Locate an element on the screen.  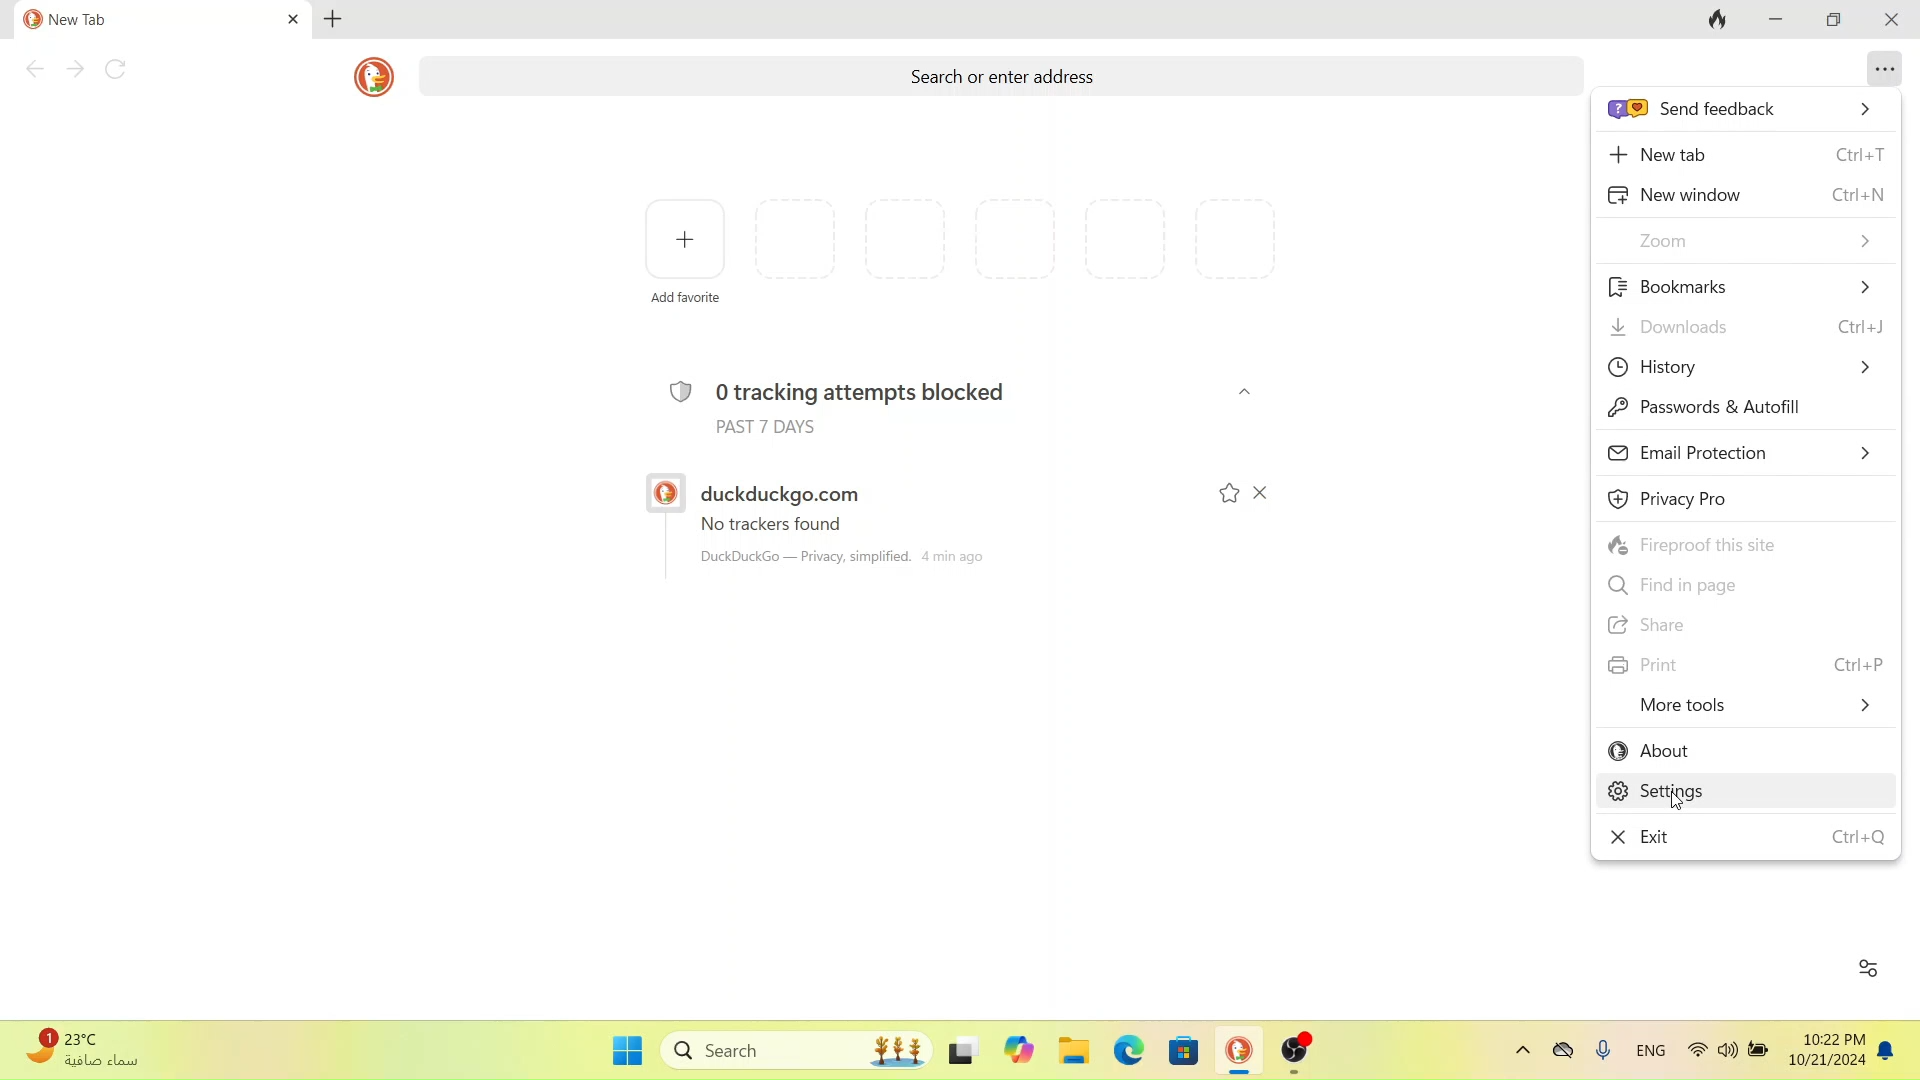
notifications is located at coordinates (1889, 1055).